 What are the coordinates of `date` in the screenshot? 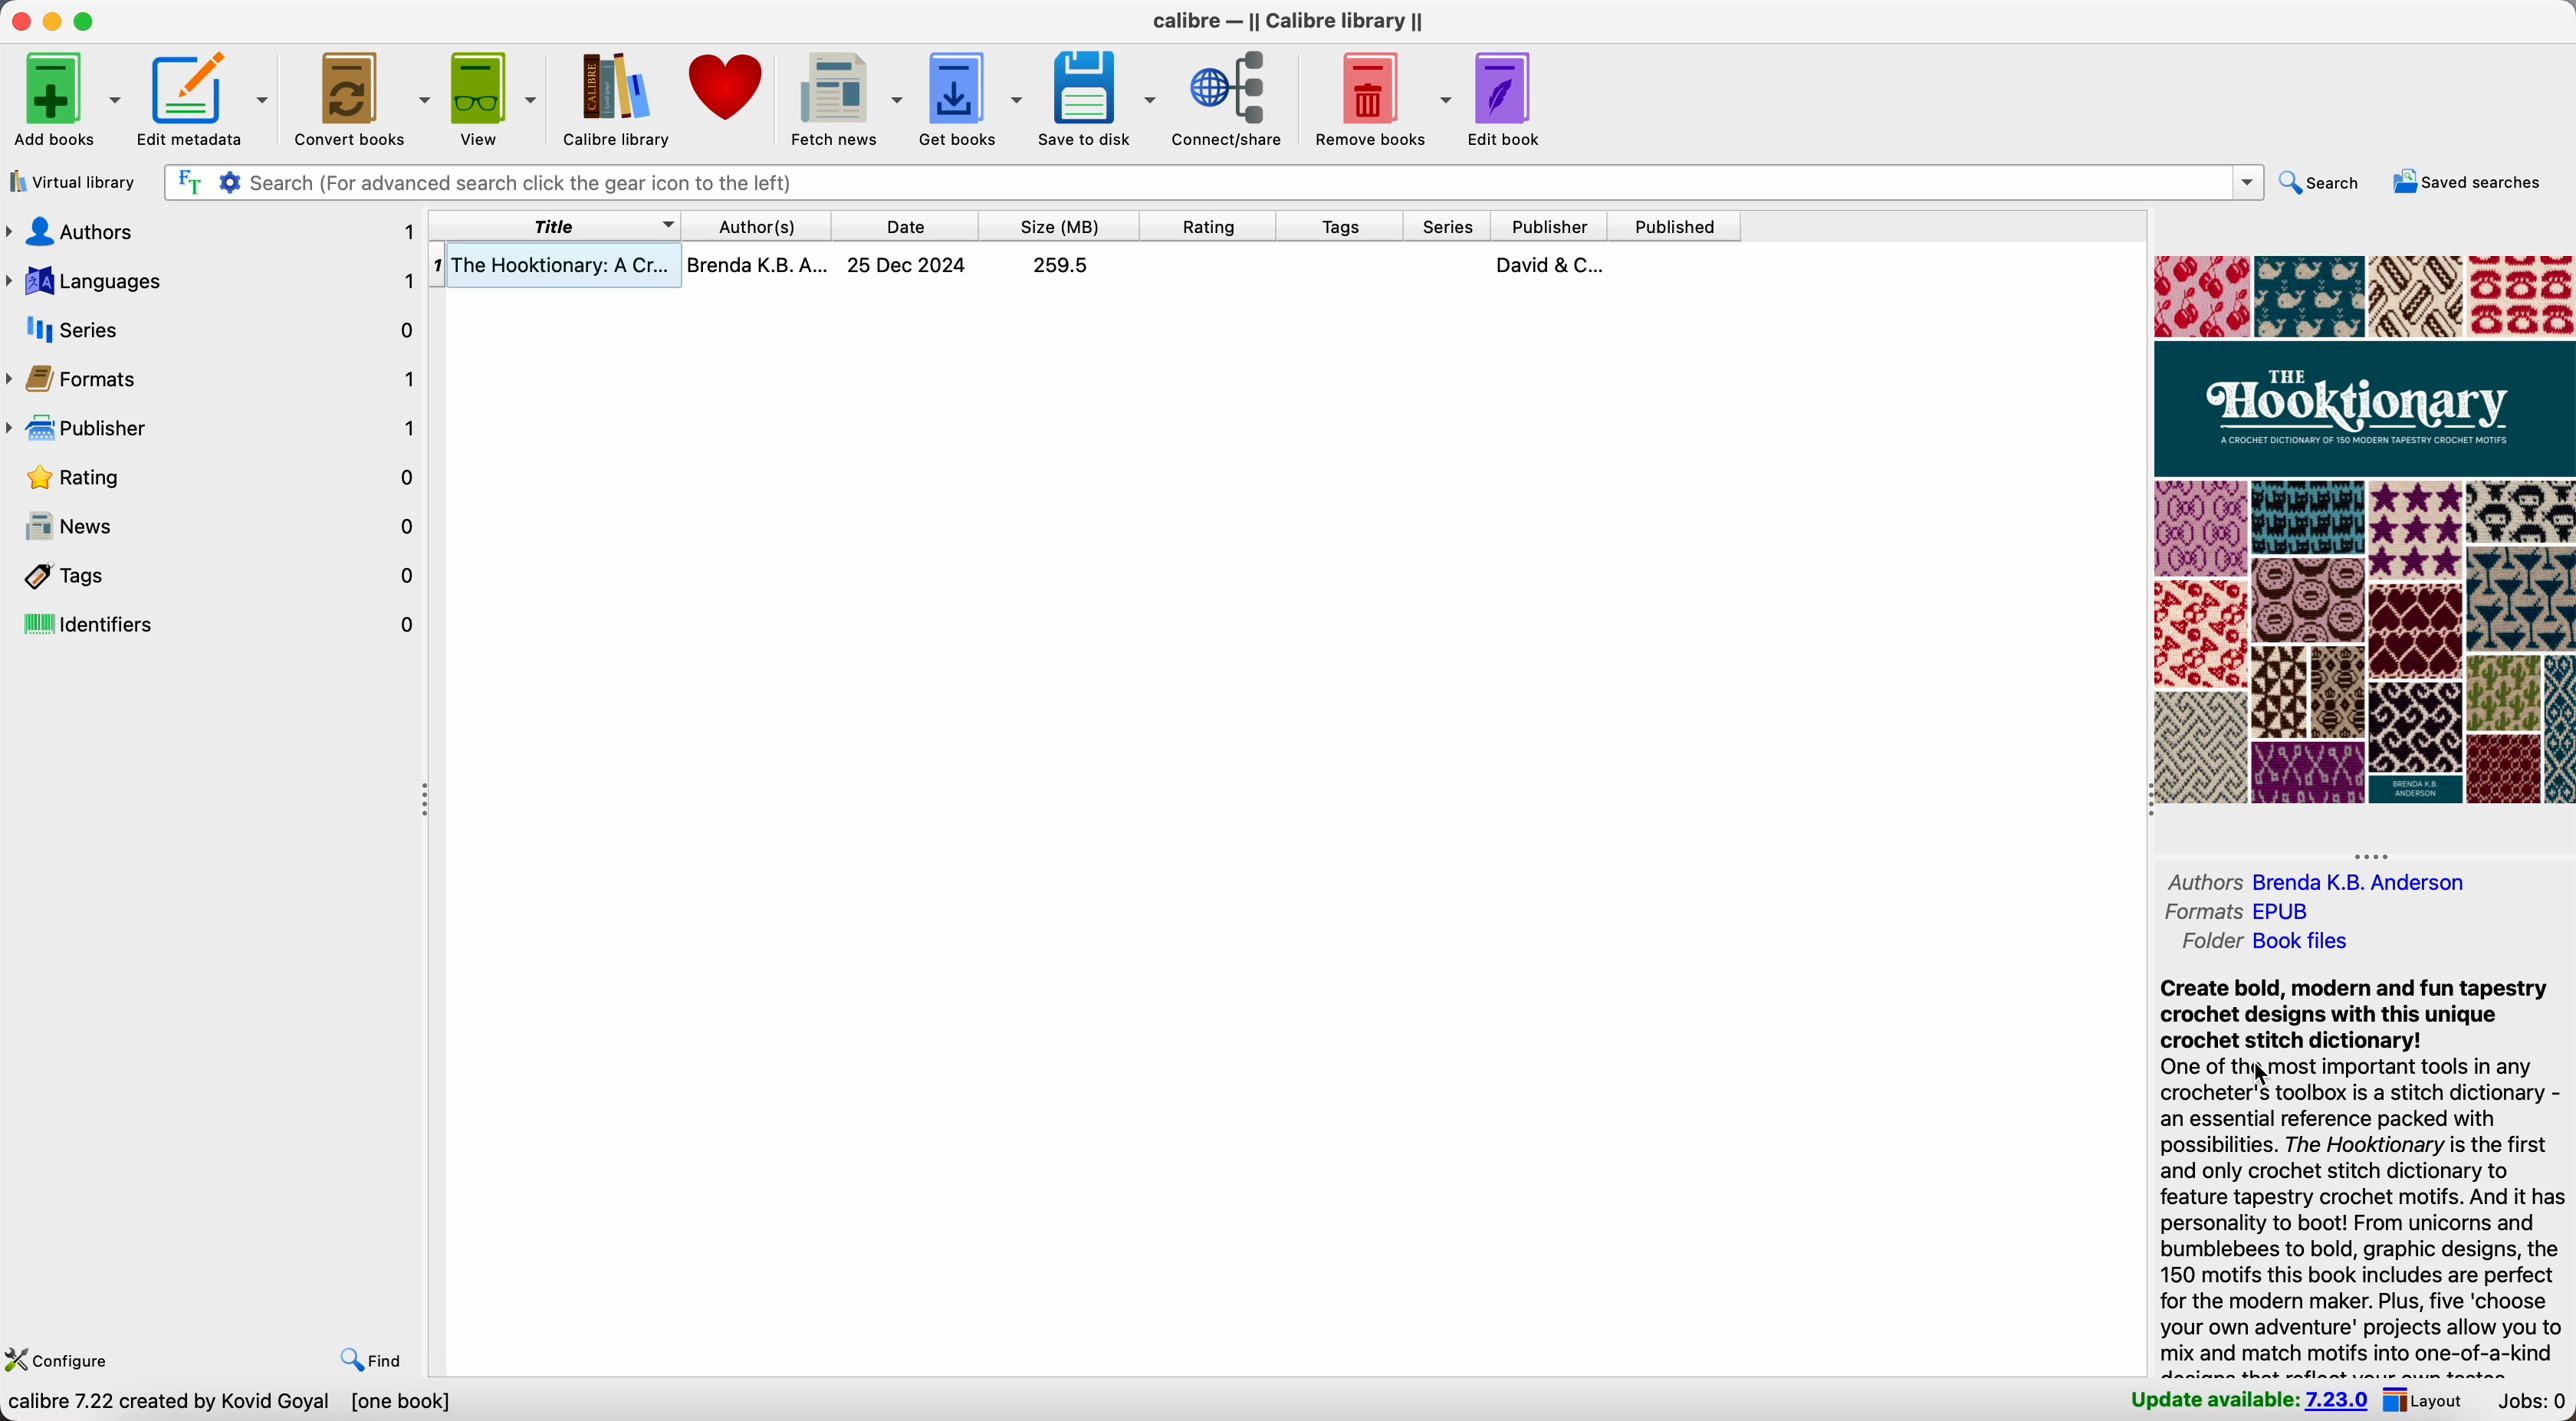 It's located at (899, 226).